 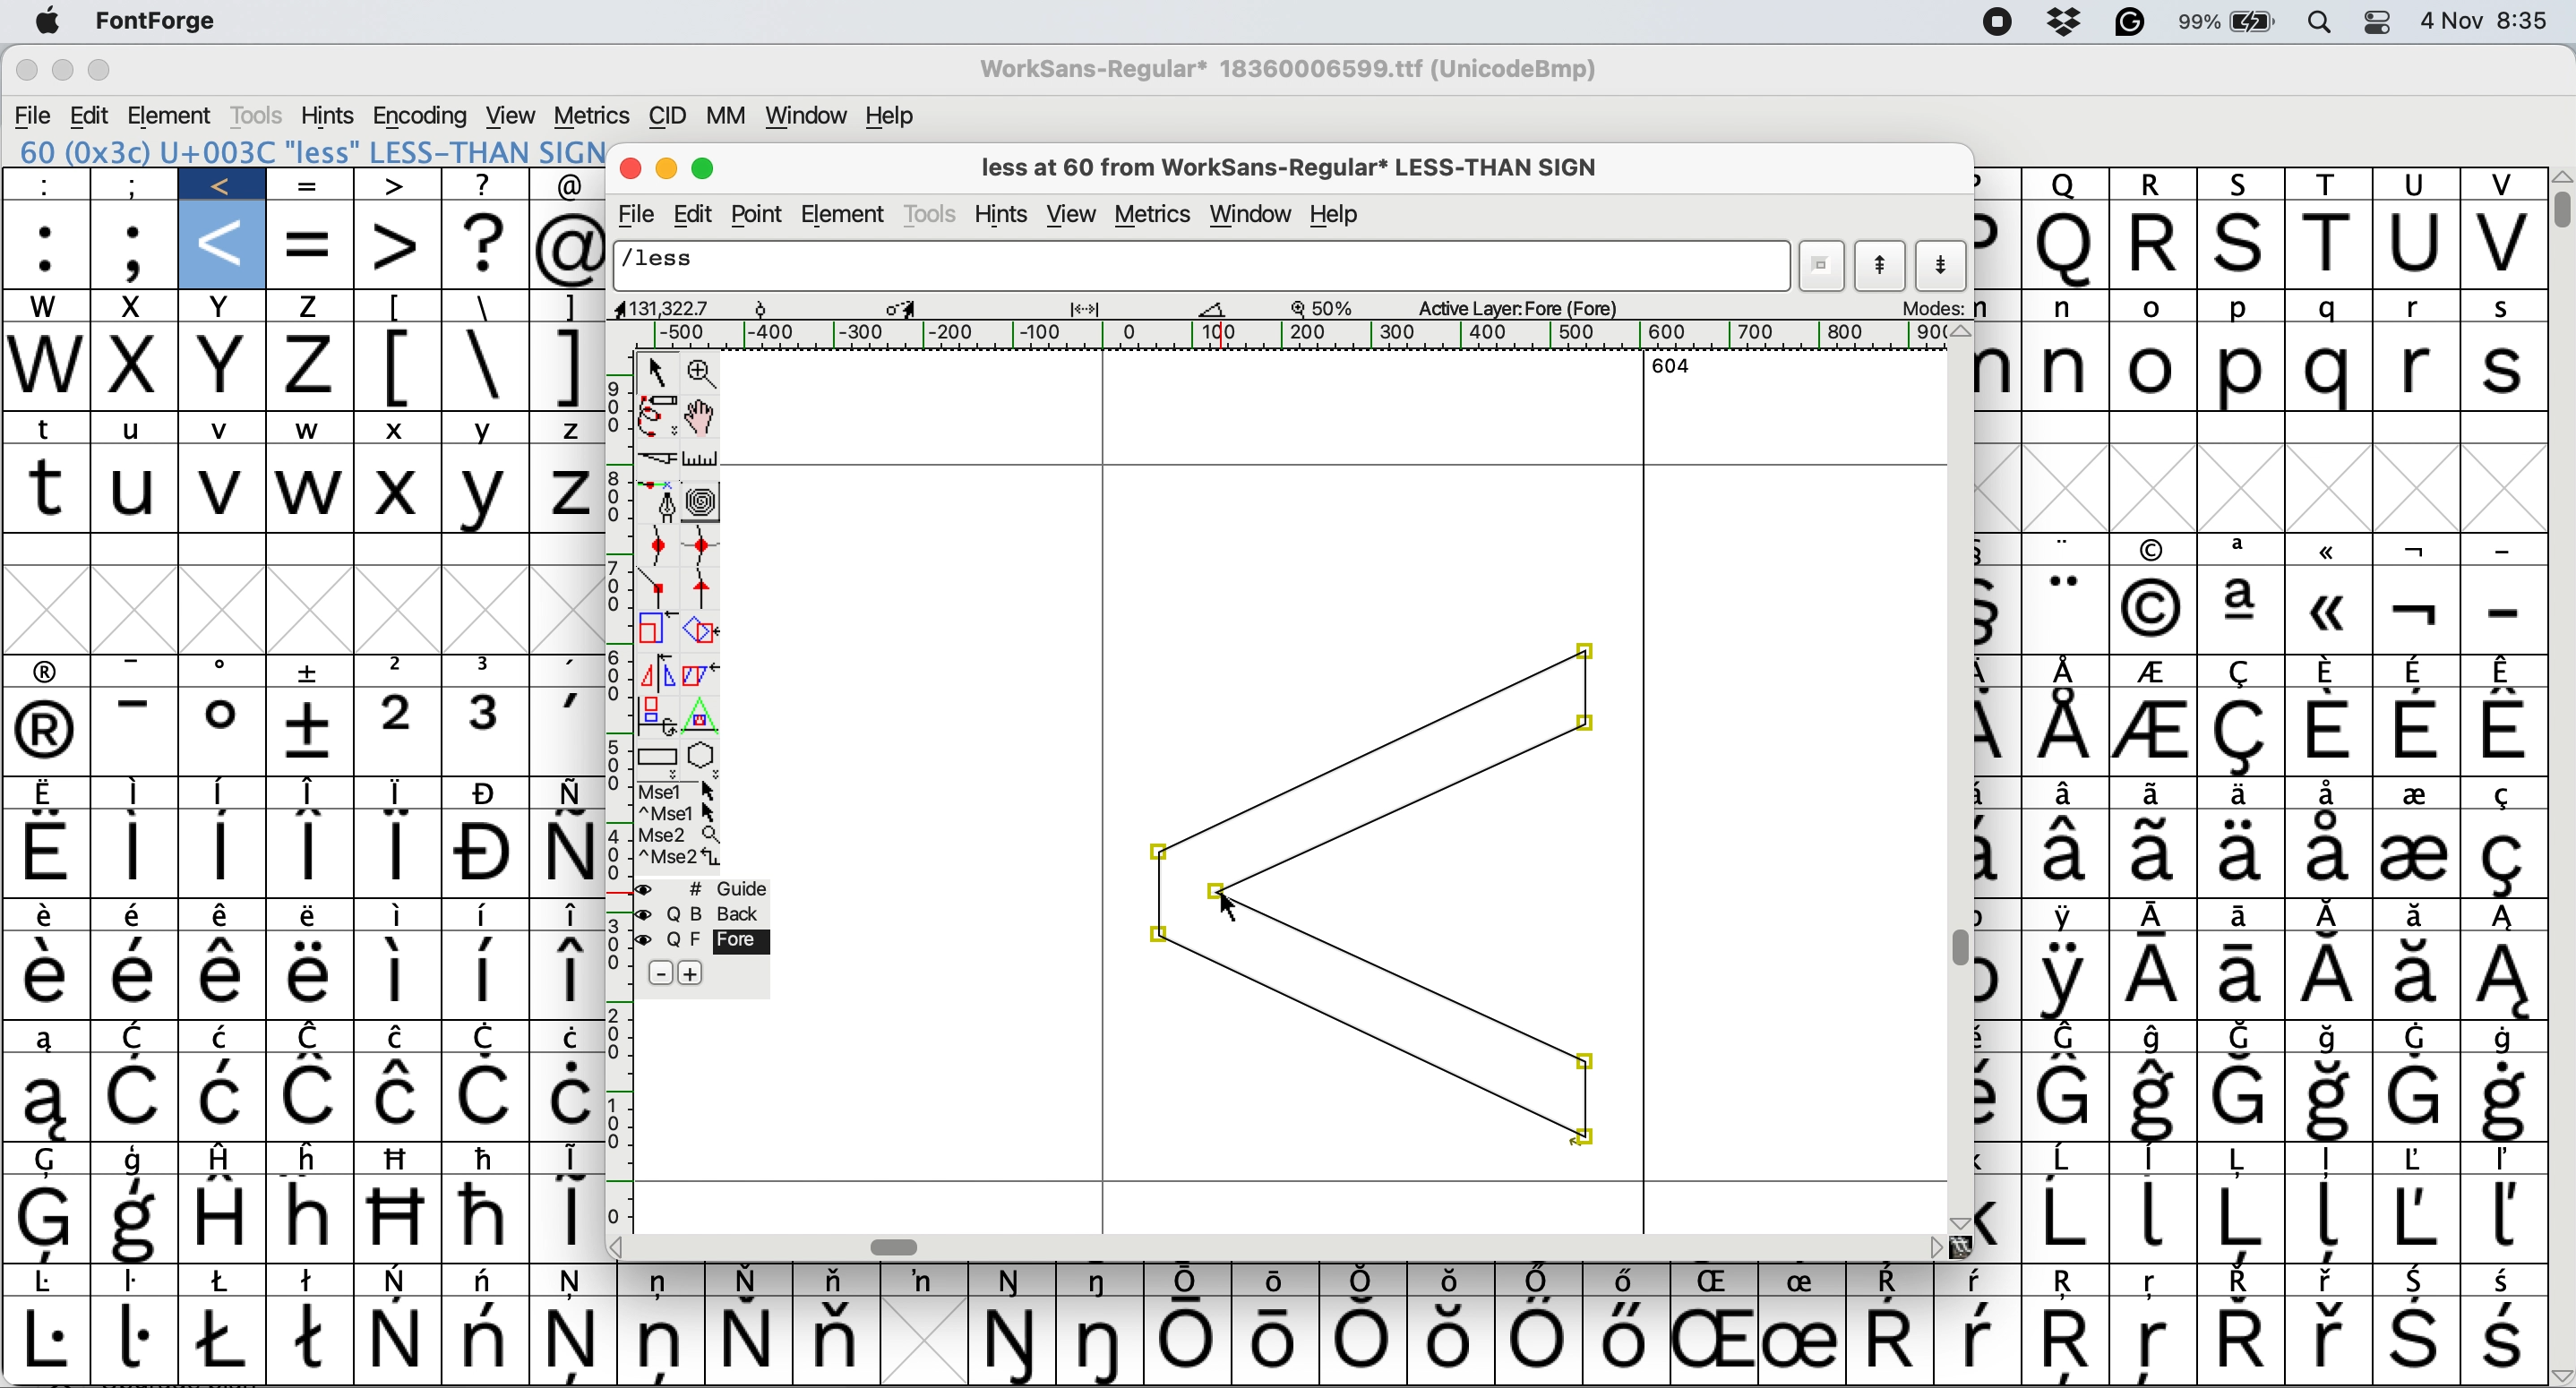 What do you see at coordinates (141, 670) in the screenshot?
I see `-` at bounding box center [141, 670].